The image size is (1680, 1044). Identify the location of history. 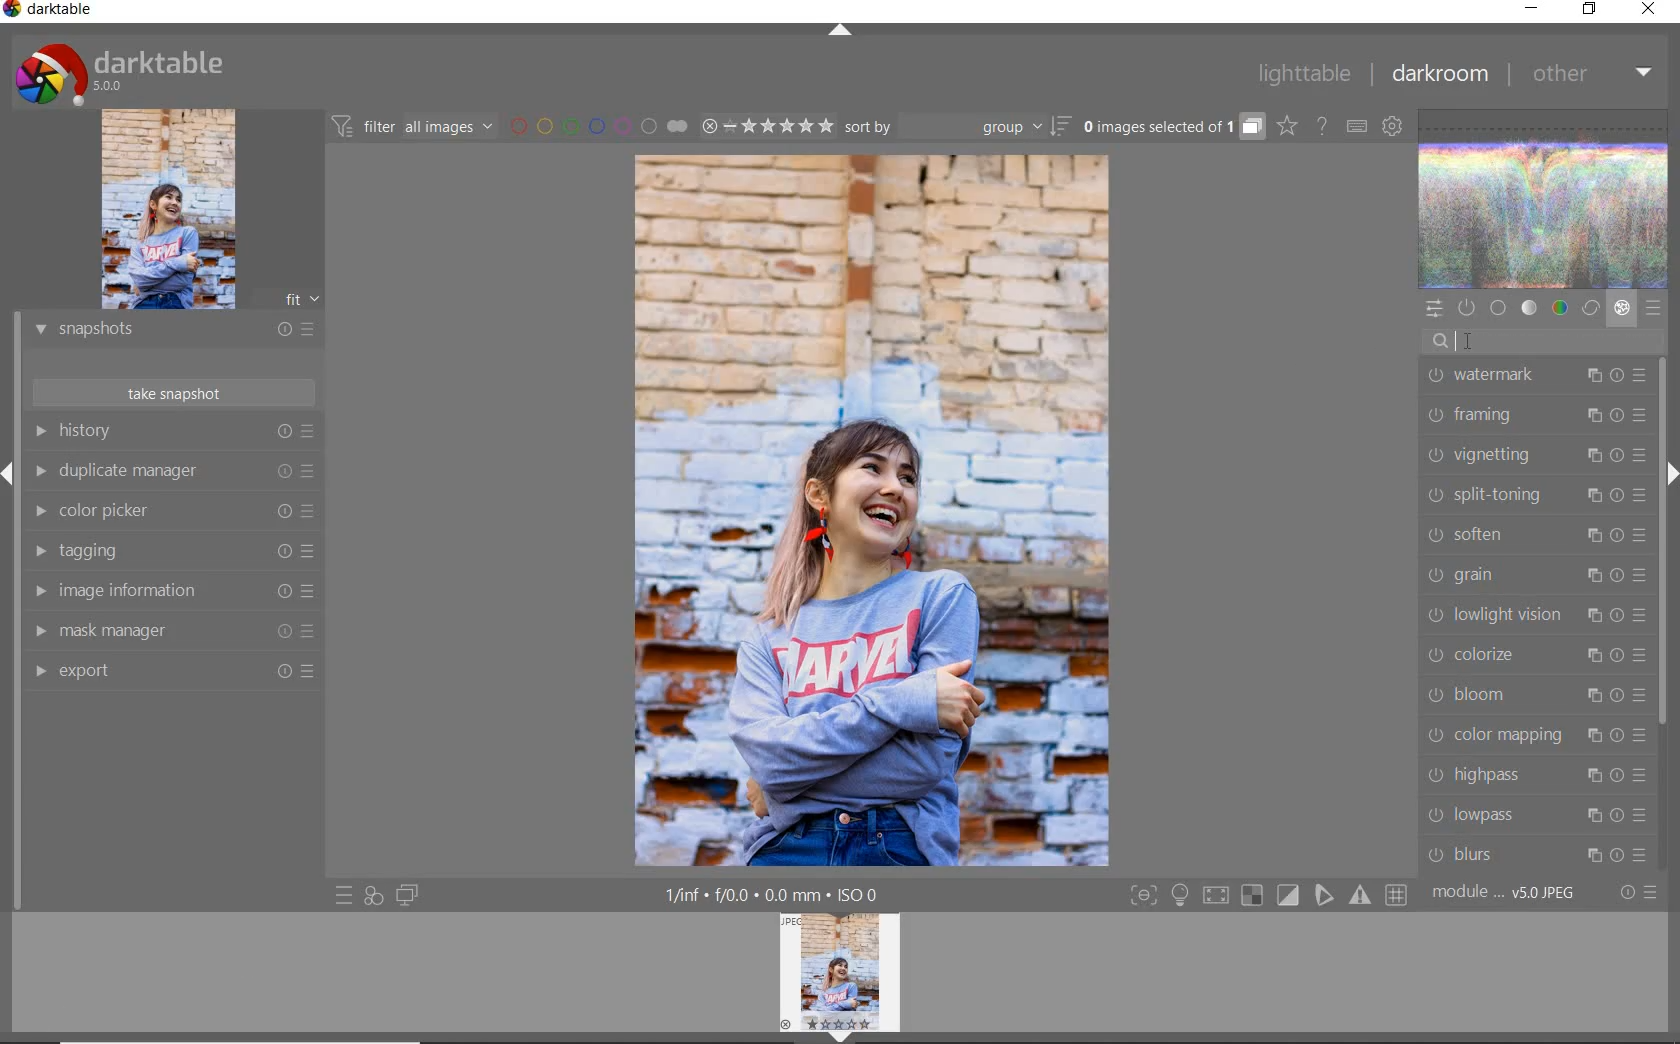
(180, 432).